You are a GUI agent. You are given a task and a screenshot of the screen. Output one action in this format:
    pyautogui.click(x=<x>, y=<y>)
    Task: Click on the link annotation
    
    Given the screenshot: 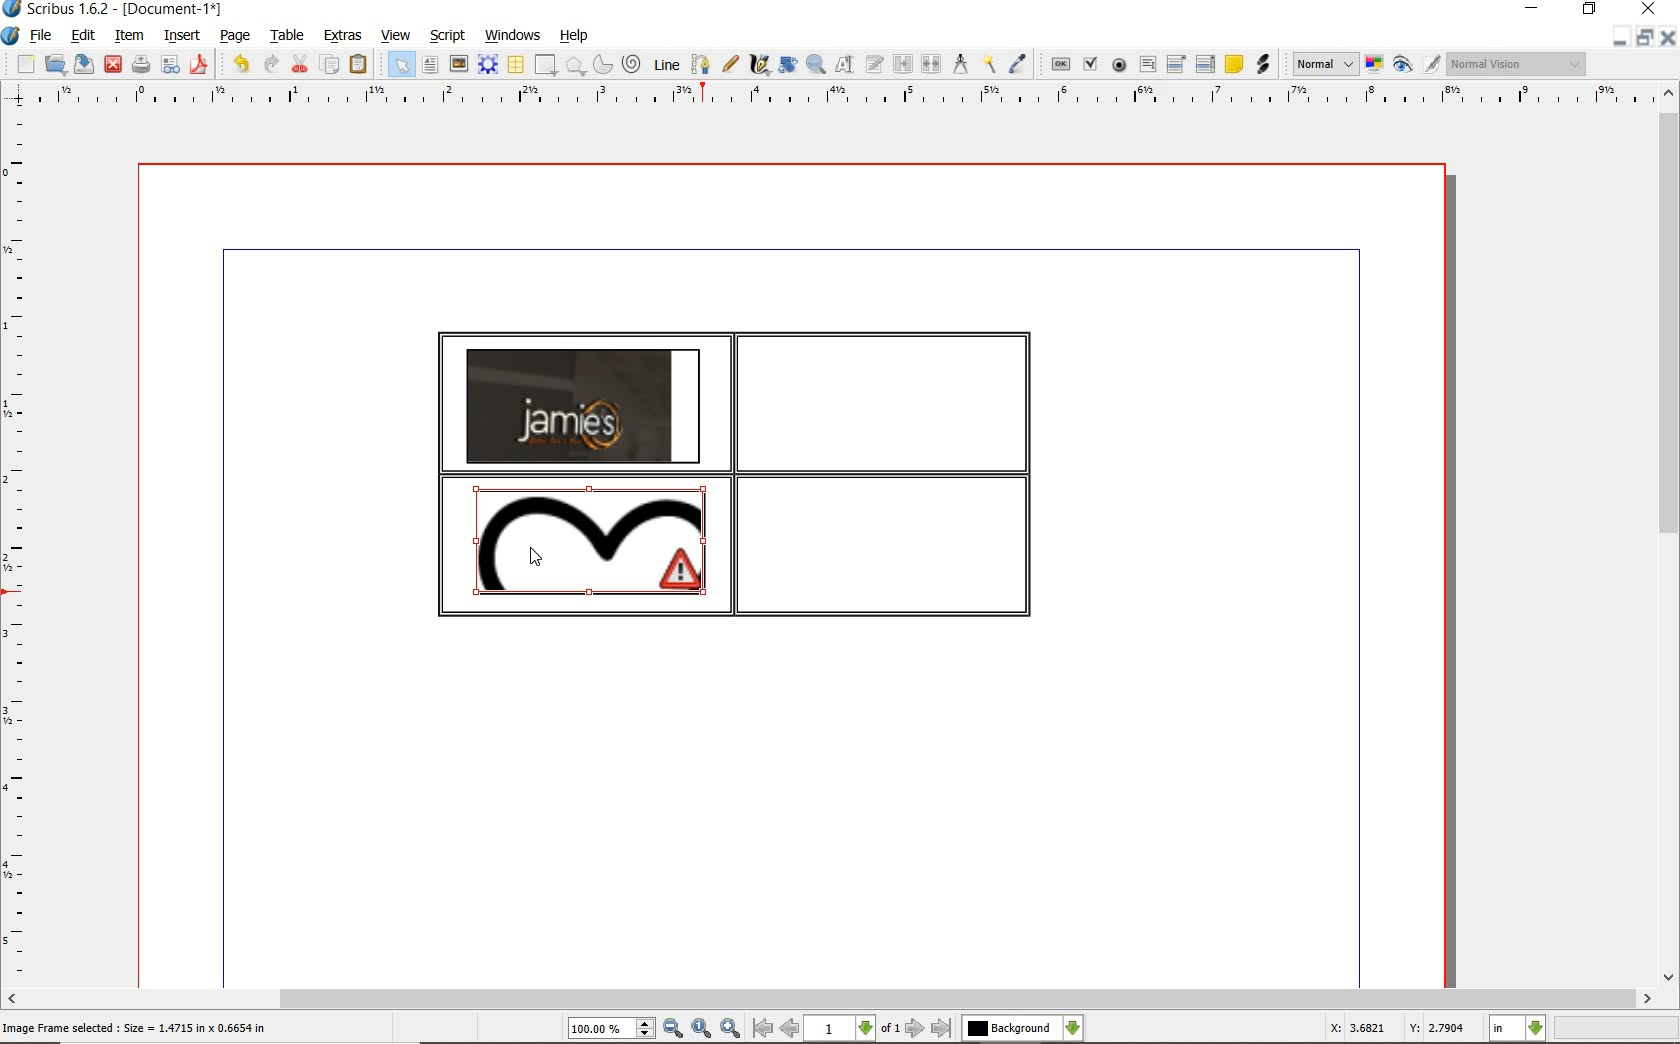 What is the action you would take?
    pyautogui.click(x=1262, y=64)
    